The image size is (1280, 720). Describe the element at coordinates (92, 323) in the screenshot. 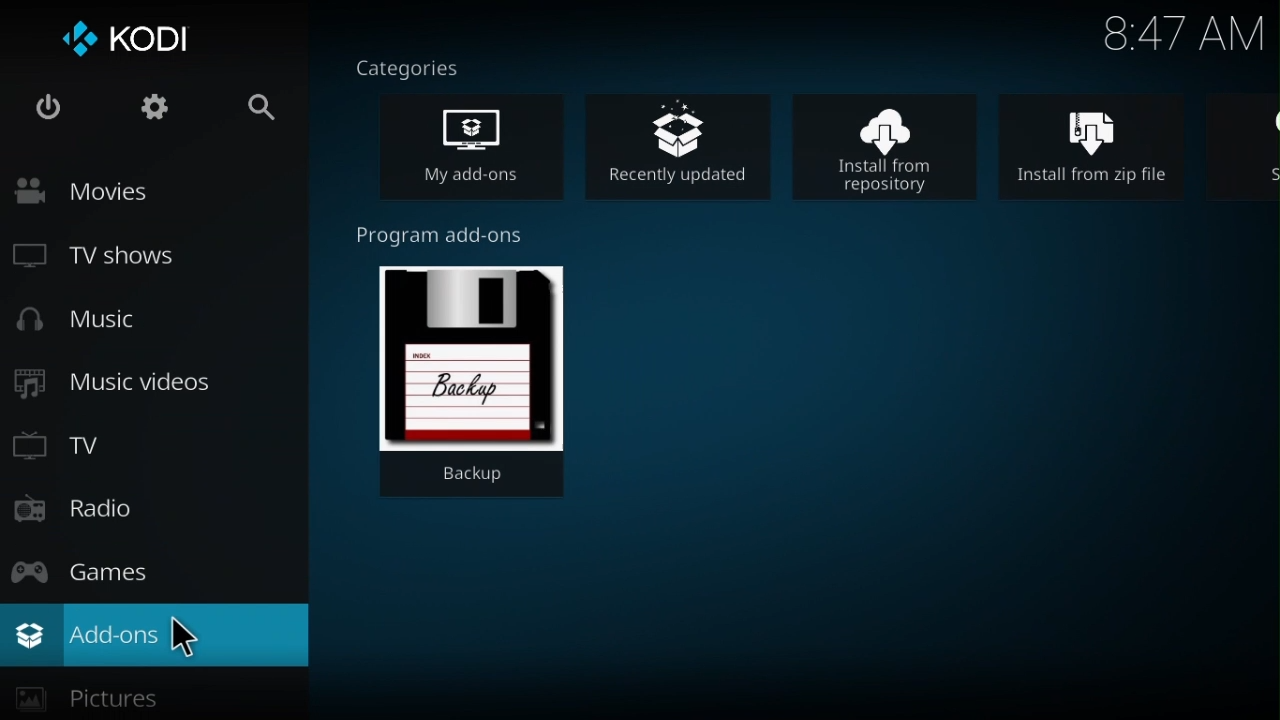

I see `Music` at that location.